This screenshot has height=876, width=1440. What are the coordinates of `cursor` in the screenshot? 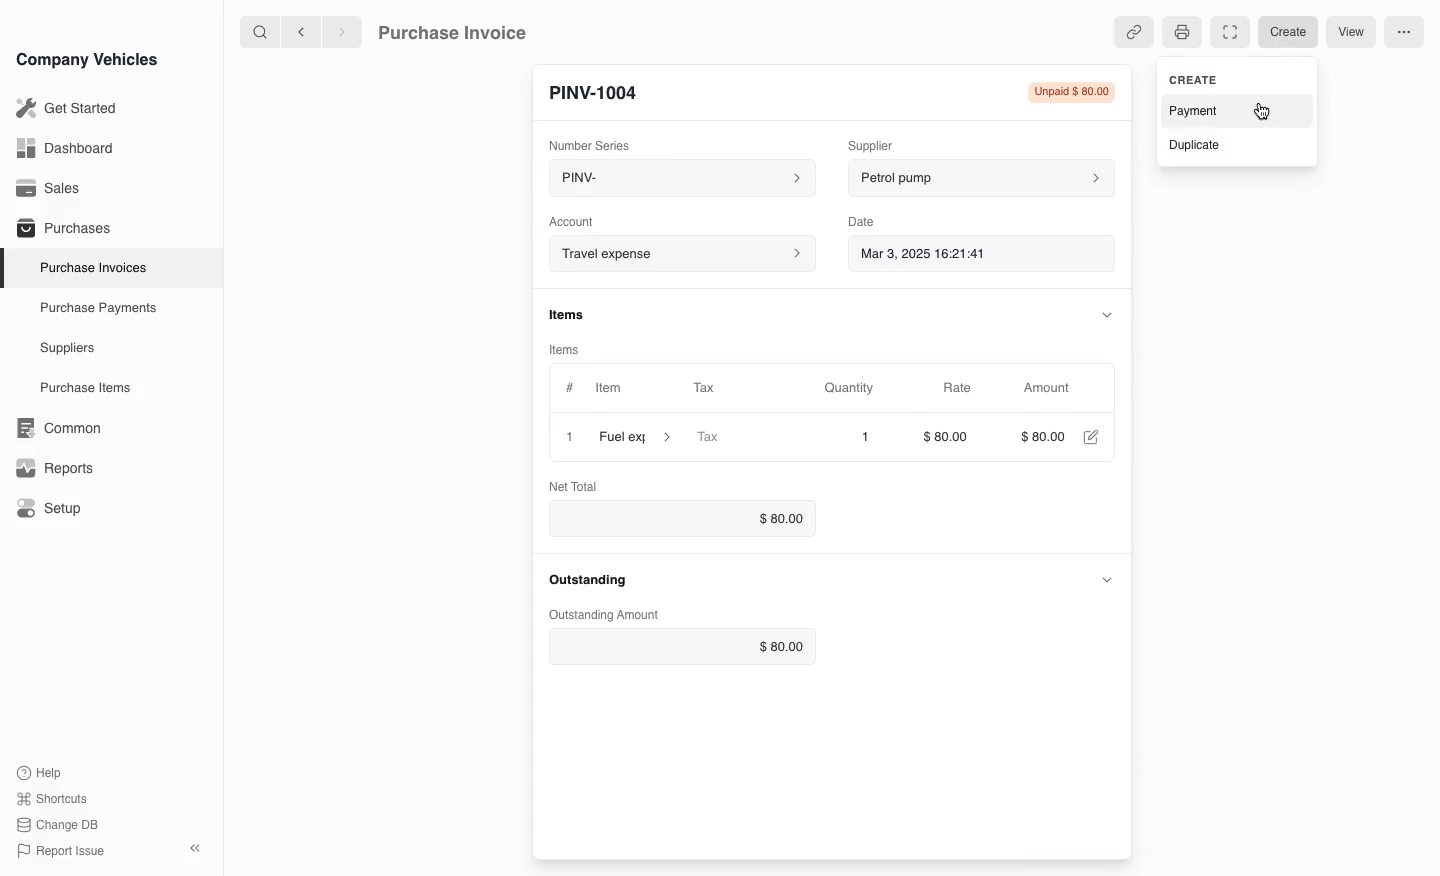 It's located at (1266, 112).